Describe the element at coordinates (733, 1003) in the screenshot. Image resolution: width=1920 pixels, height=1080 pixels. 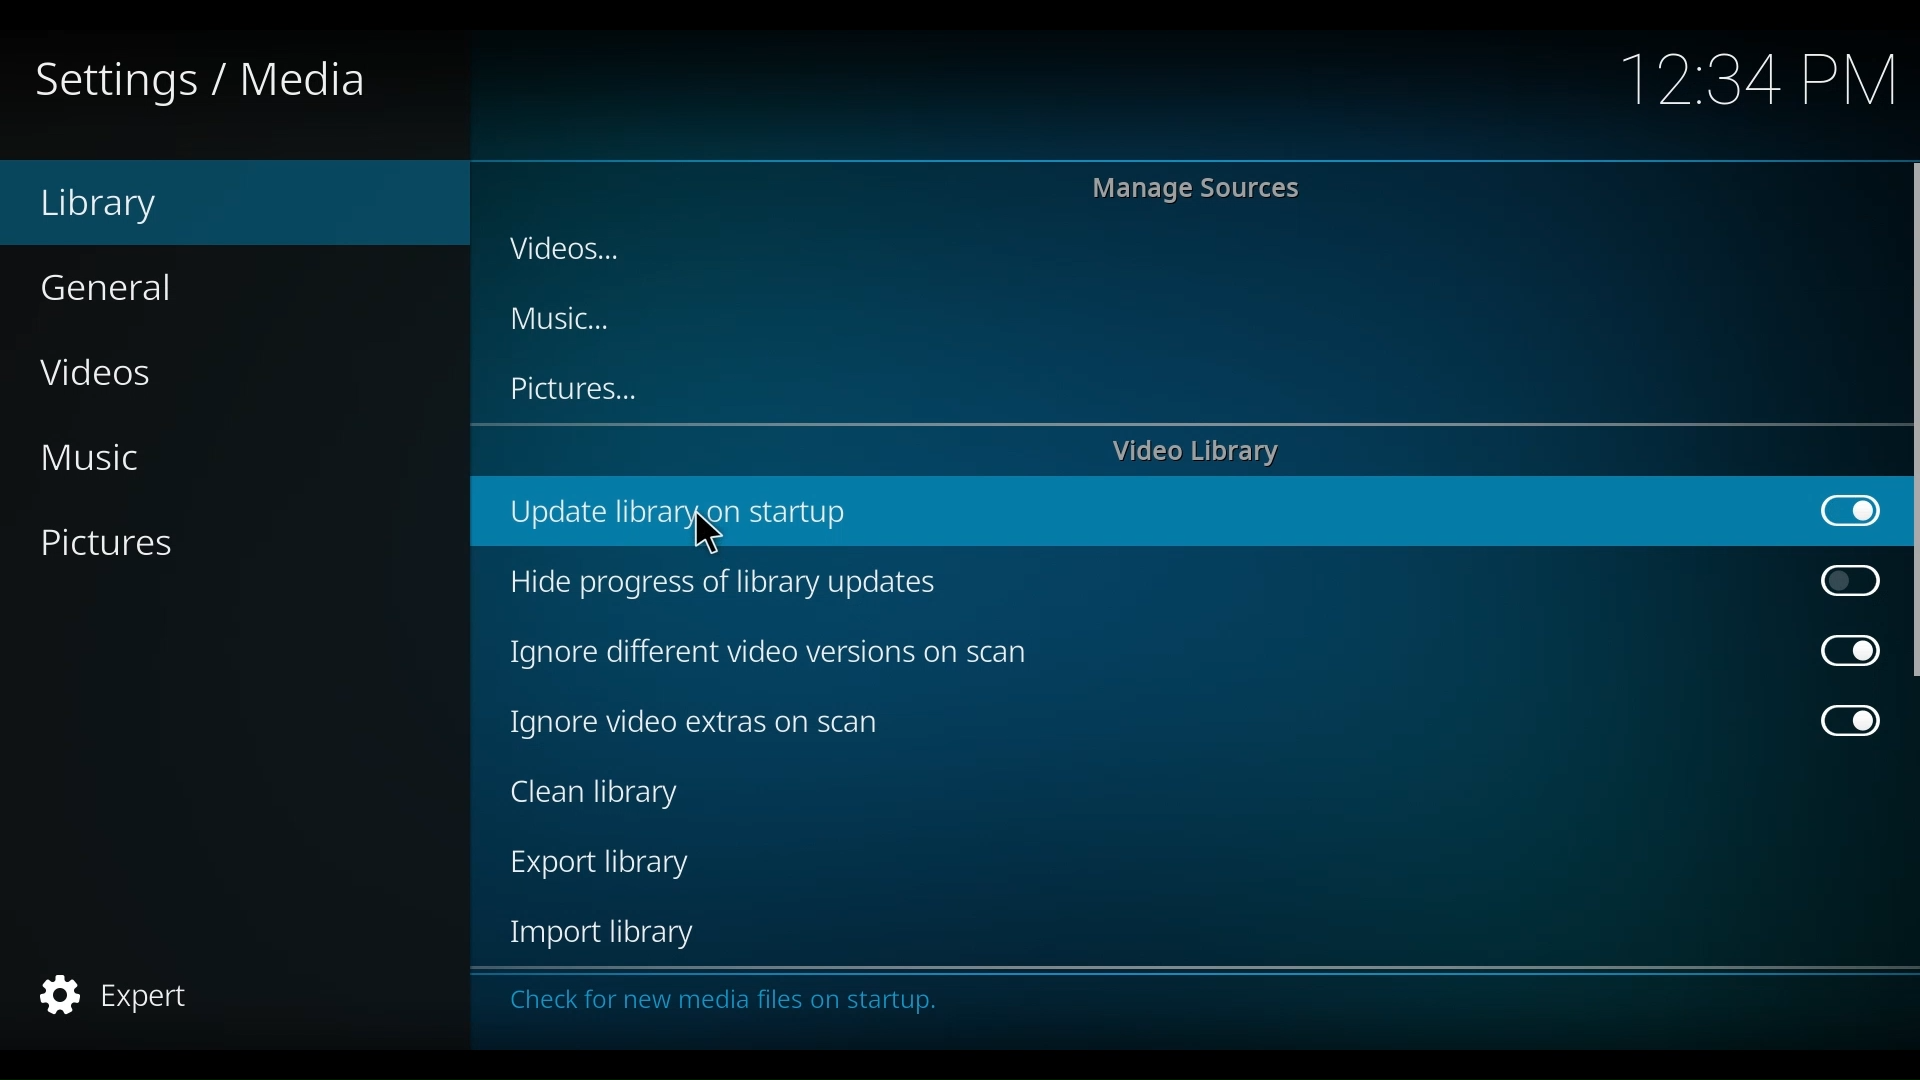
I see `Check for new media on startup` at that location.